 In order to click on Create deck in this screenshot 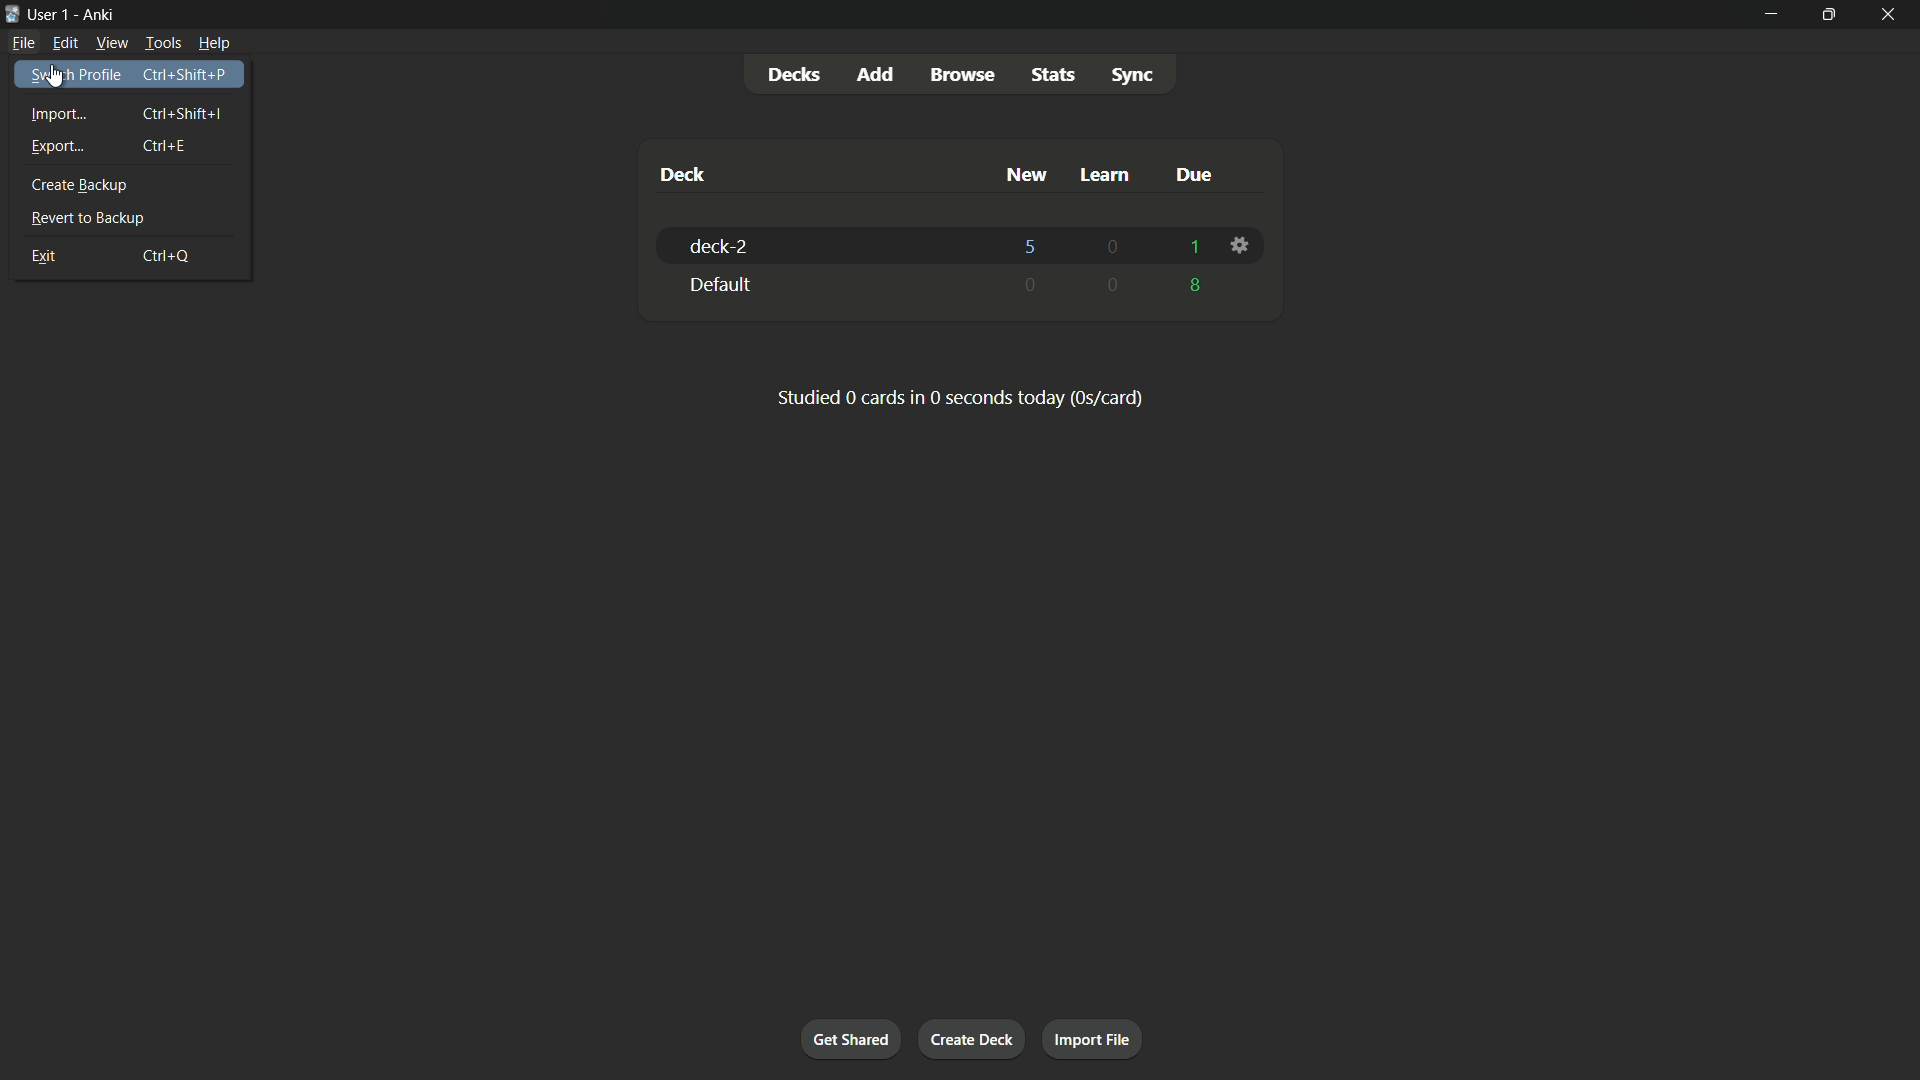, I will do `click(975, 1039)`.